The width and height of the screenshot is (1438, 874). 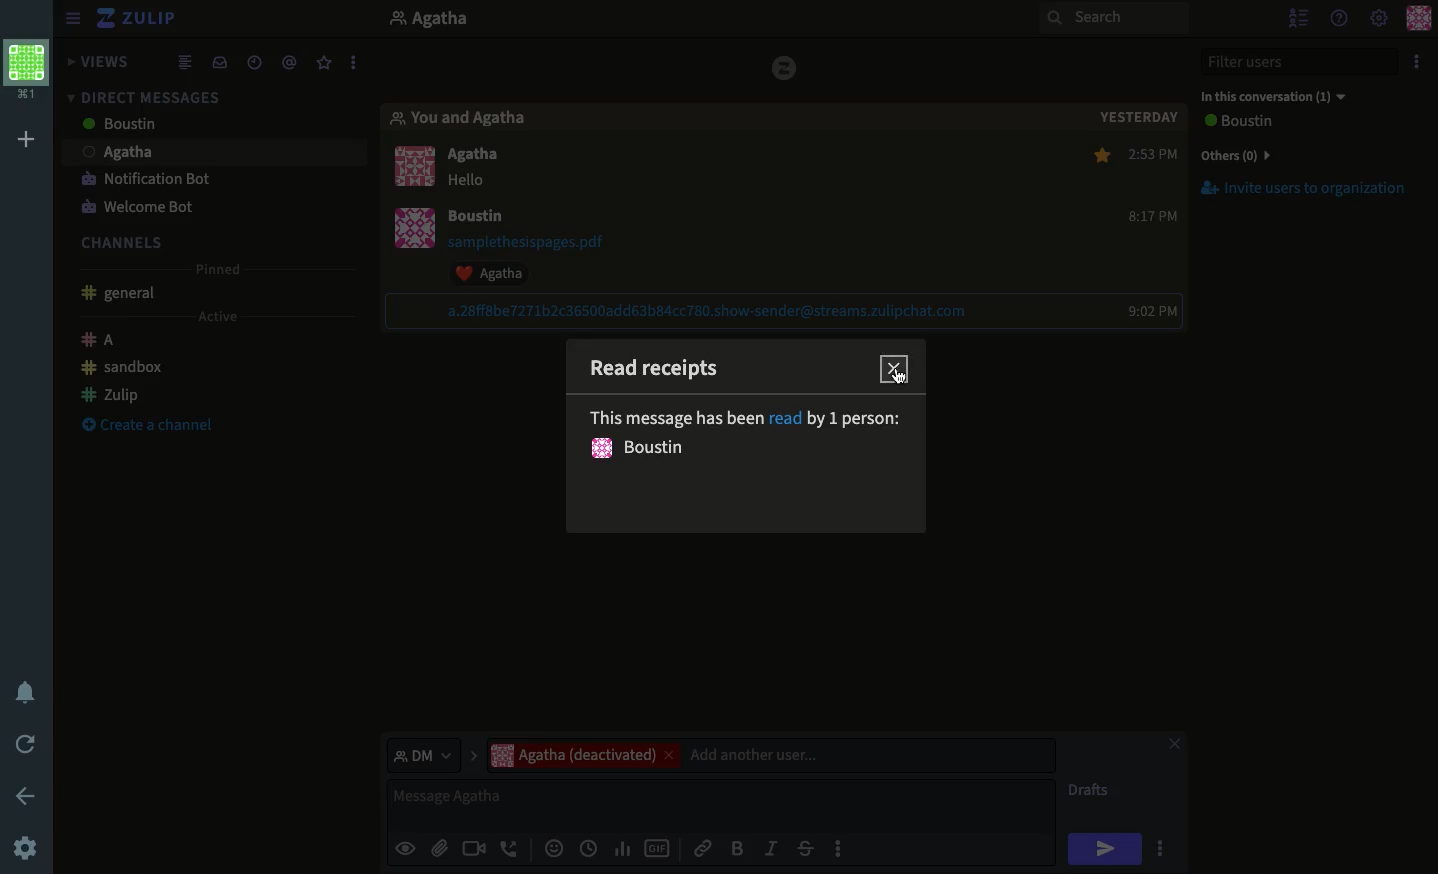 What do you see at coordinates (192, 126) in the screenshot?
I see `Users` at bounding box center [192, 126].